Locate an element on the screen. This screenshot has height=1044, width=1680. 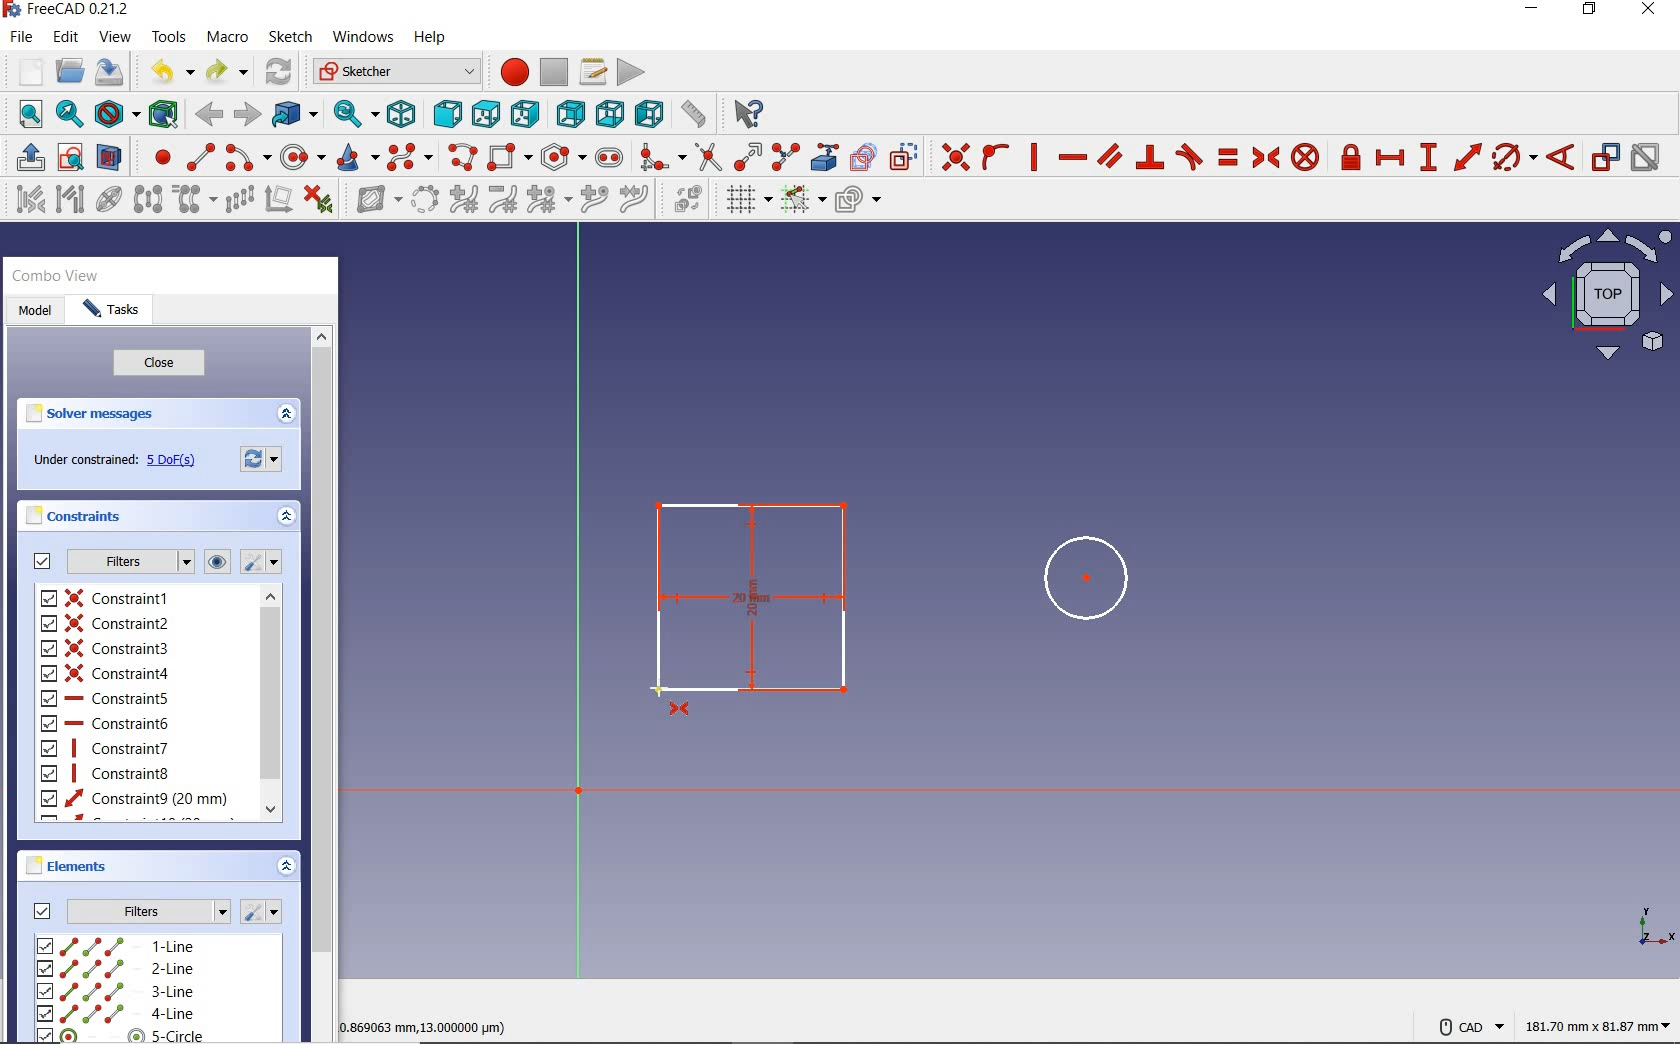
bounding box is located at coordinates (162, 114).